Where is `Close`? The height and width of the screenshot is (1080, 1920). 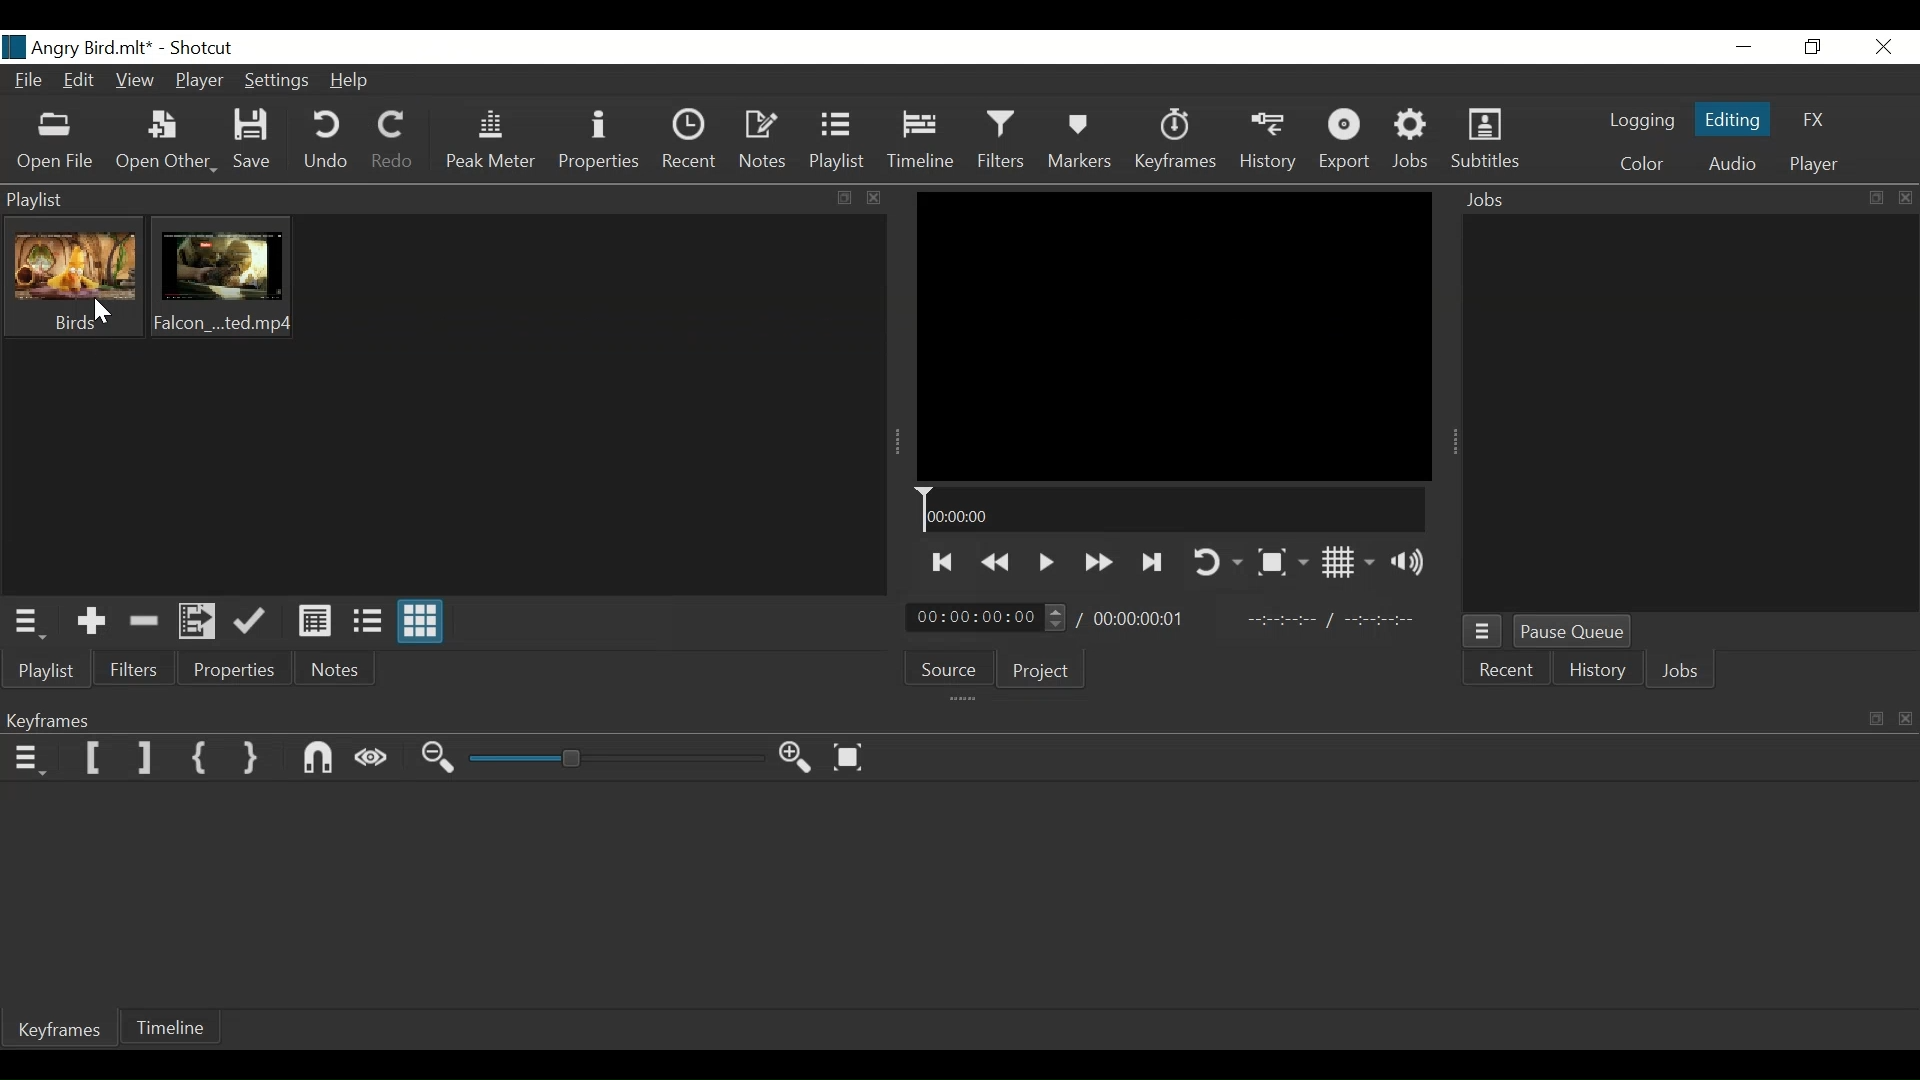 Close is located at coordinates (1881, 46).